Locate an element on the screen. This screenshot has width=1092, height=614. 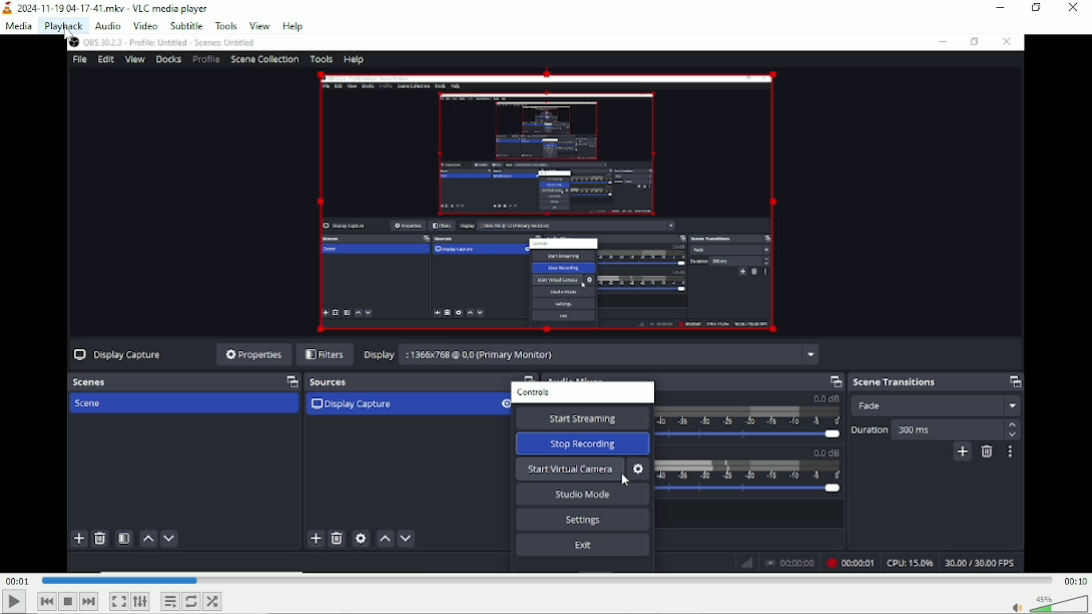
Toggle video in fullscreen is located at coordinates (119, 601).